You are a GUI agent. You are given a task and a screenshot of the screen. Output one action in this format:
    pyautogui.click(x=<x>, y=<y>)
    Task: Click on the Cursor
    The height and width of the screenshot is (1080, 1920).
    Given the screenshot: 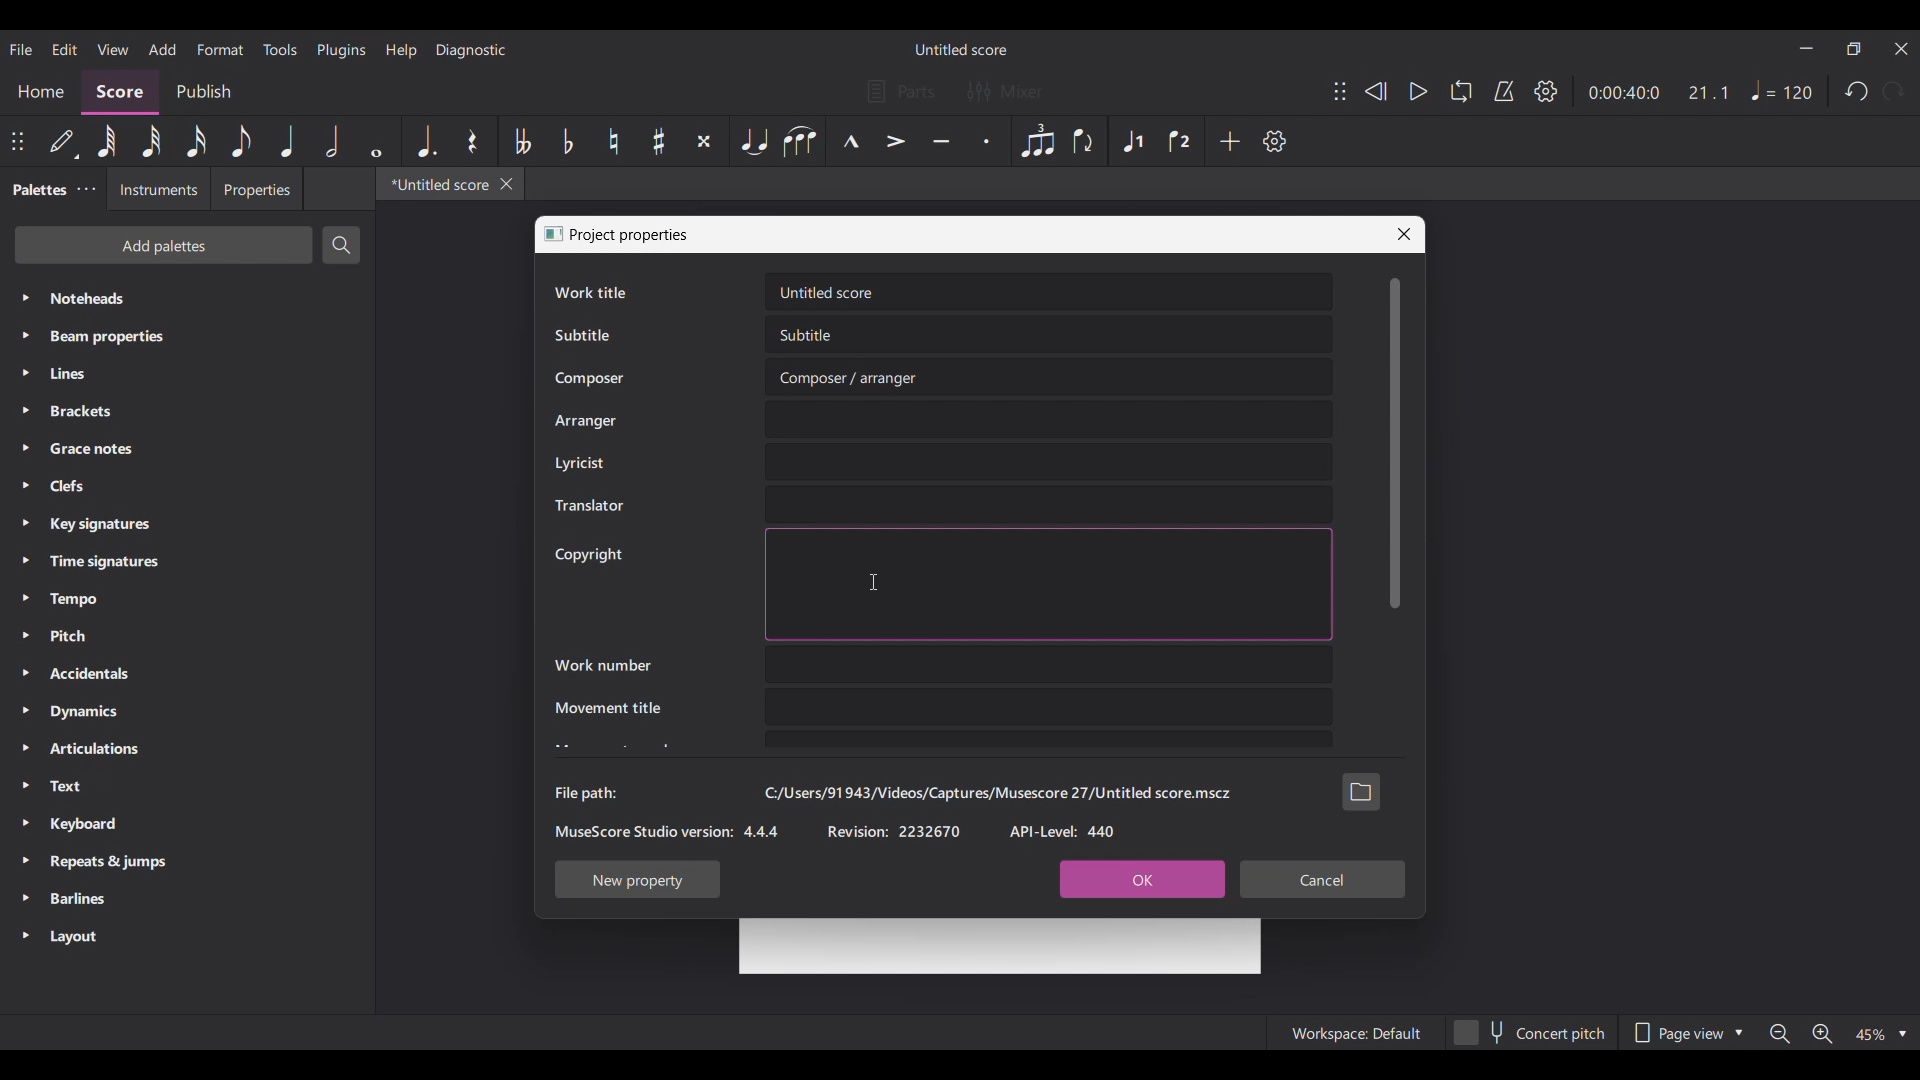 What is the action you would take?
    pyautogui.click(x=874, y=582)
    